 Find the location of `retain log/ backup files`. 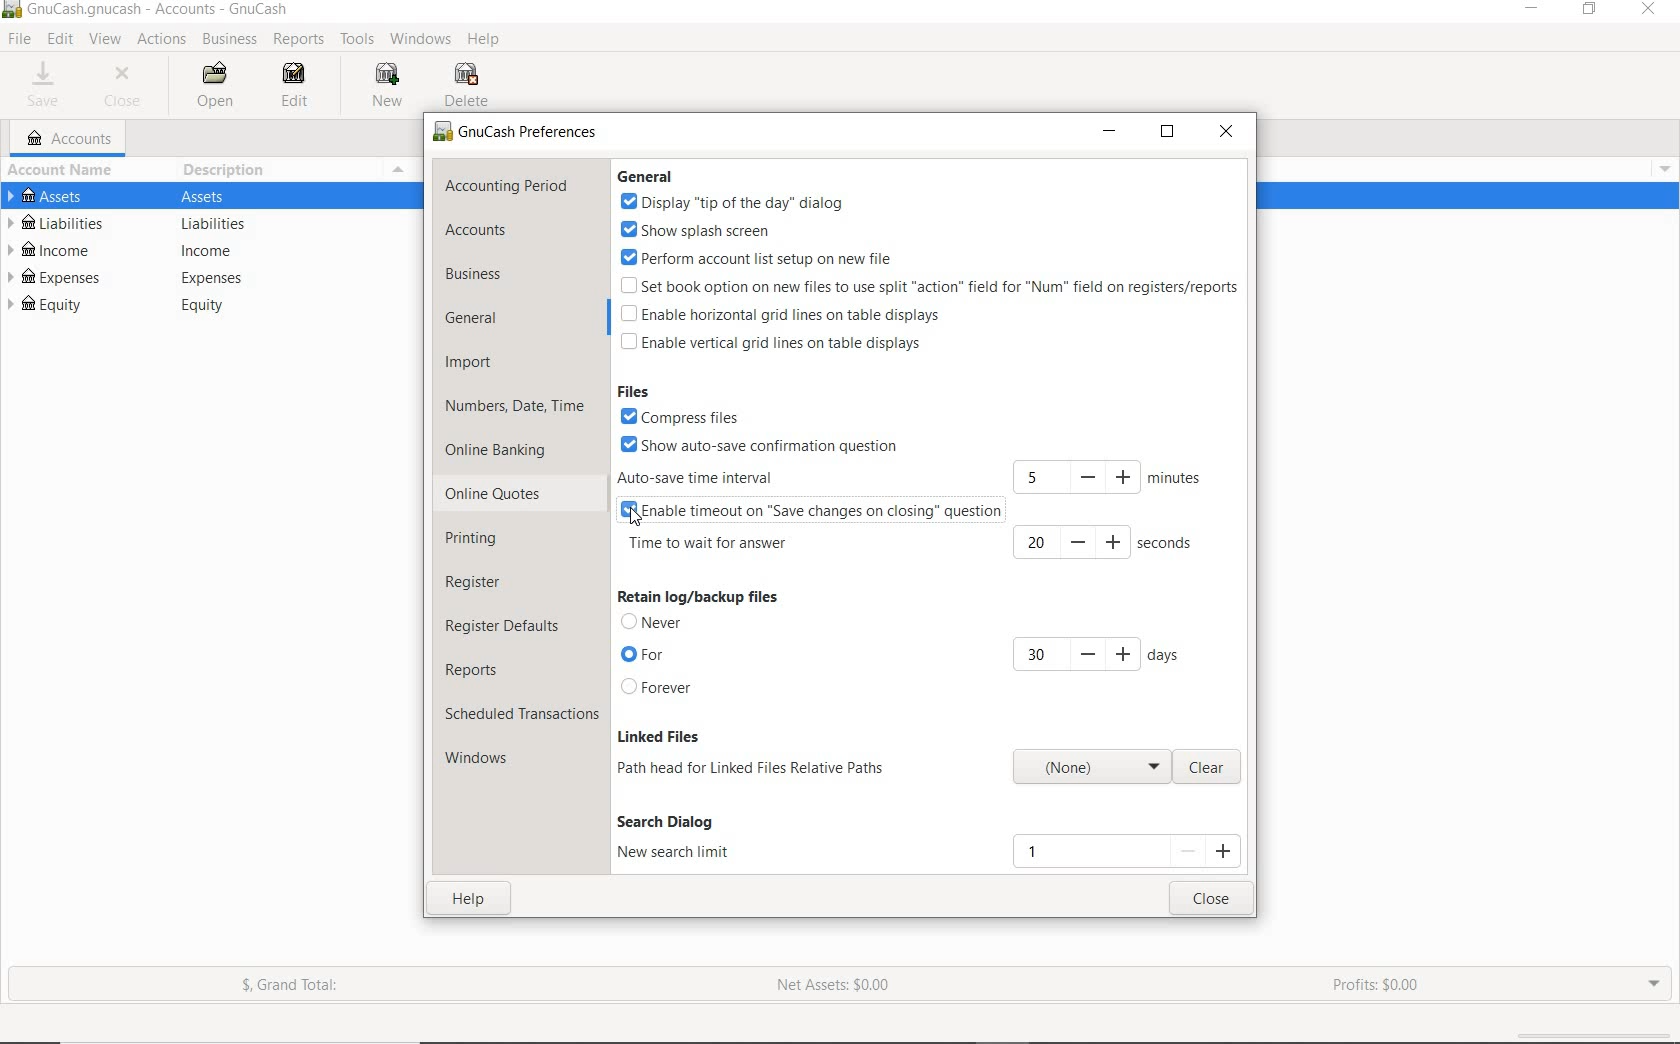

retain log/ backup files is located at coordinates (697, 597).